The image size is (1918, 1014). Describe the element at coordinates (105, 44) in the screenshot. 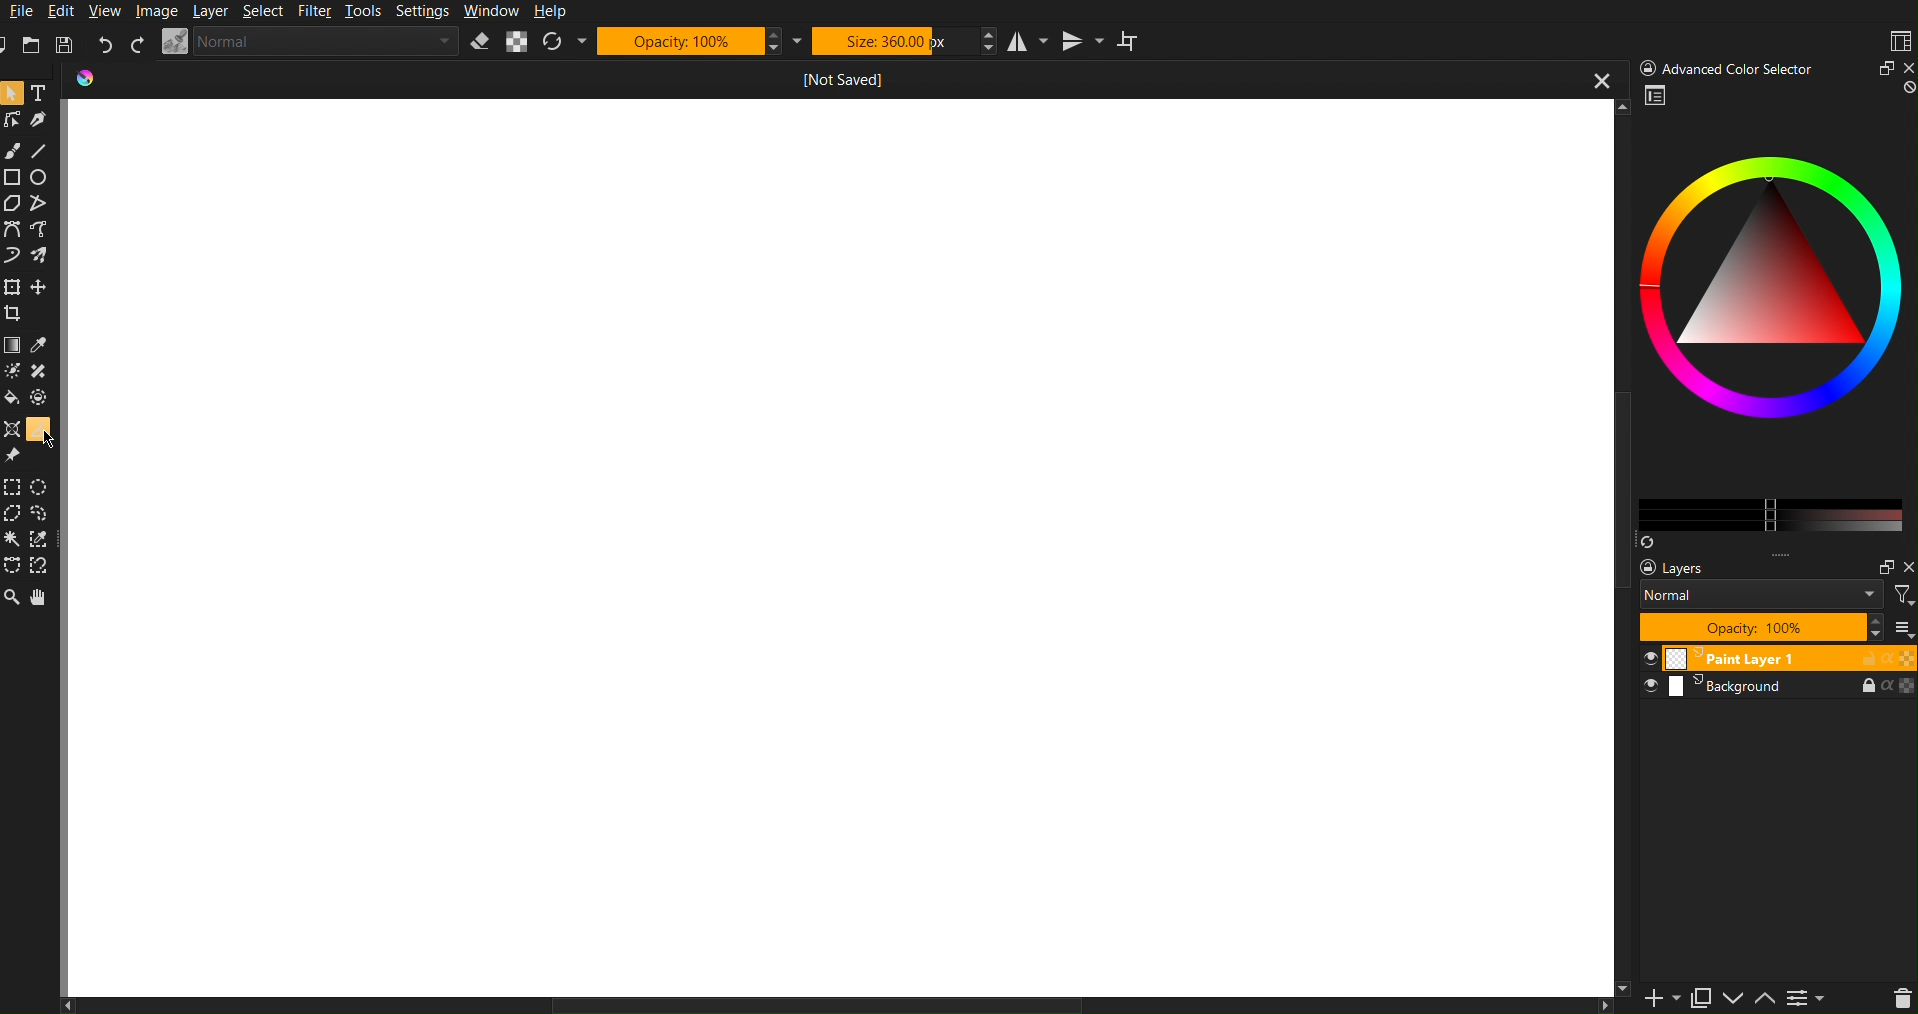

I see `Undo` at that location.